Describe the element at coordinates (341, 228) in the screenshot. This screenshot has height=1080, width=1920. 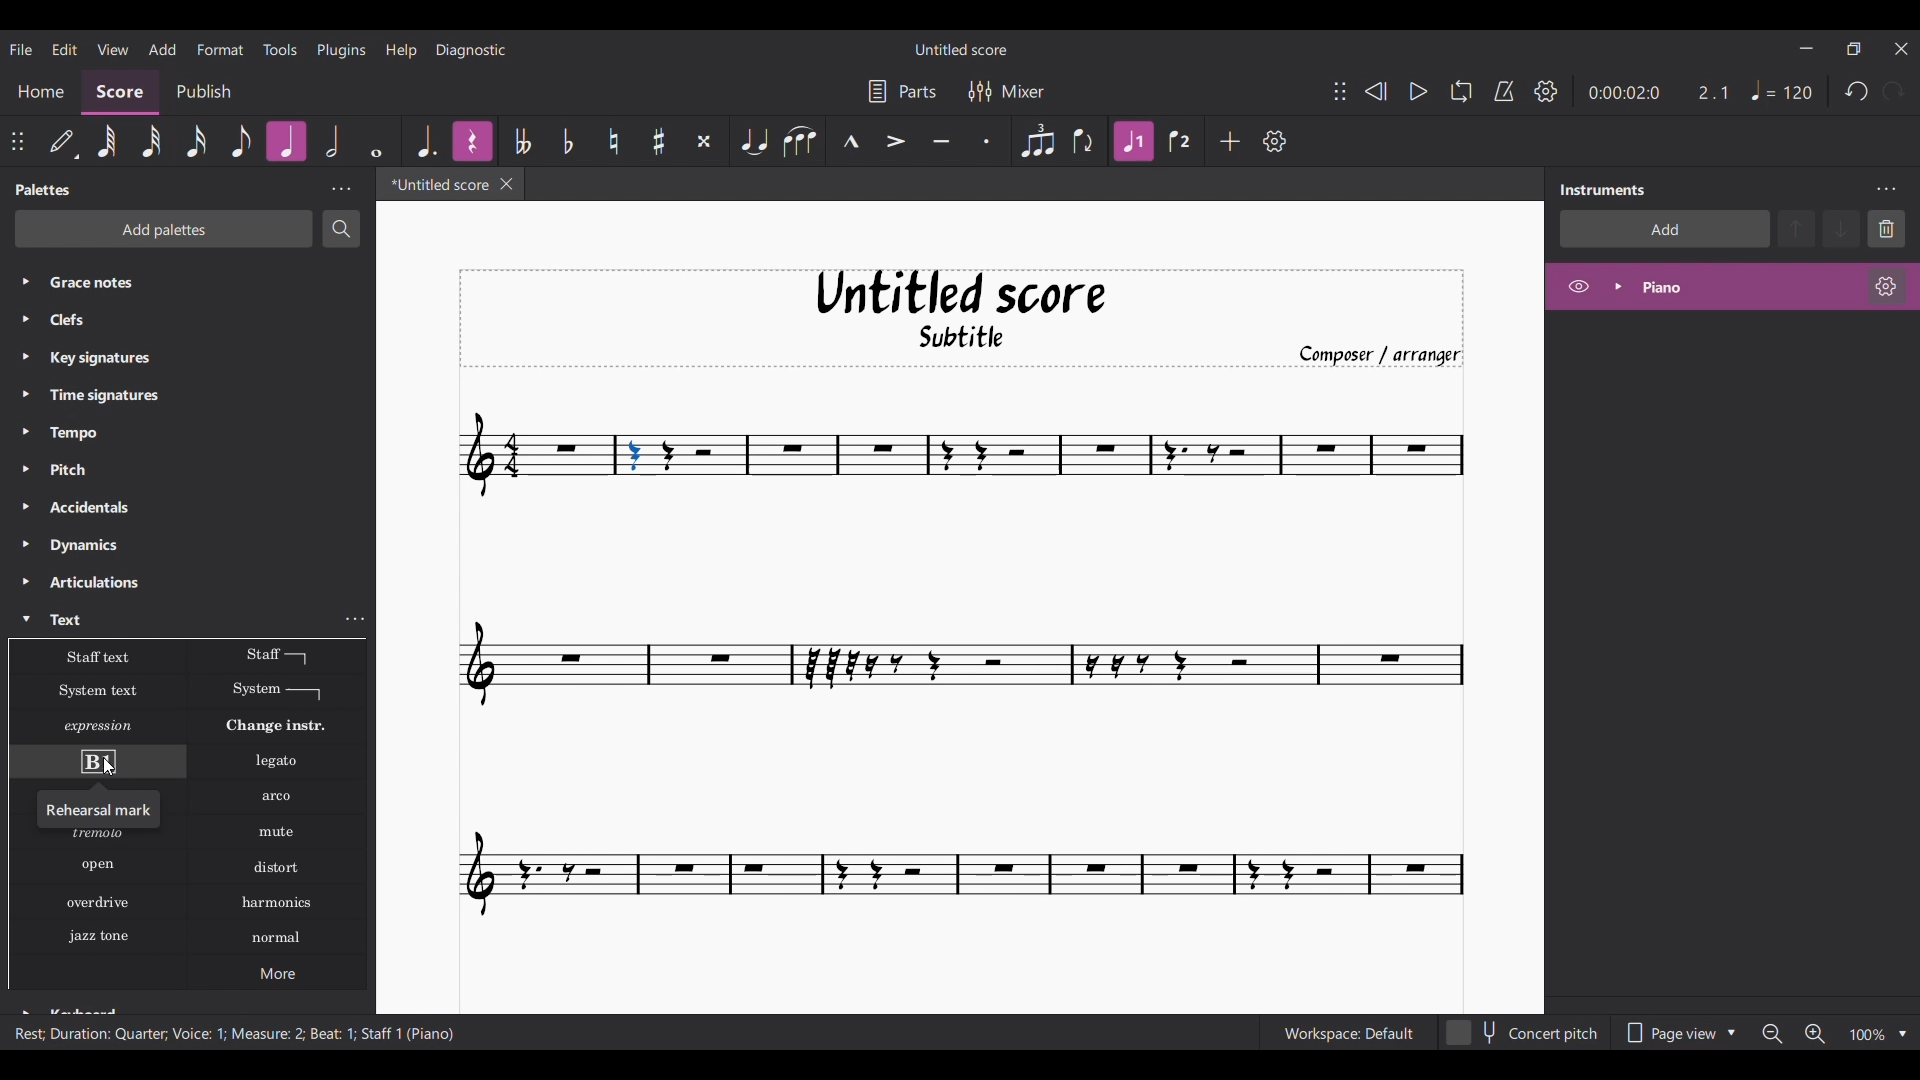
I see `Search` at that location.